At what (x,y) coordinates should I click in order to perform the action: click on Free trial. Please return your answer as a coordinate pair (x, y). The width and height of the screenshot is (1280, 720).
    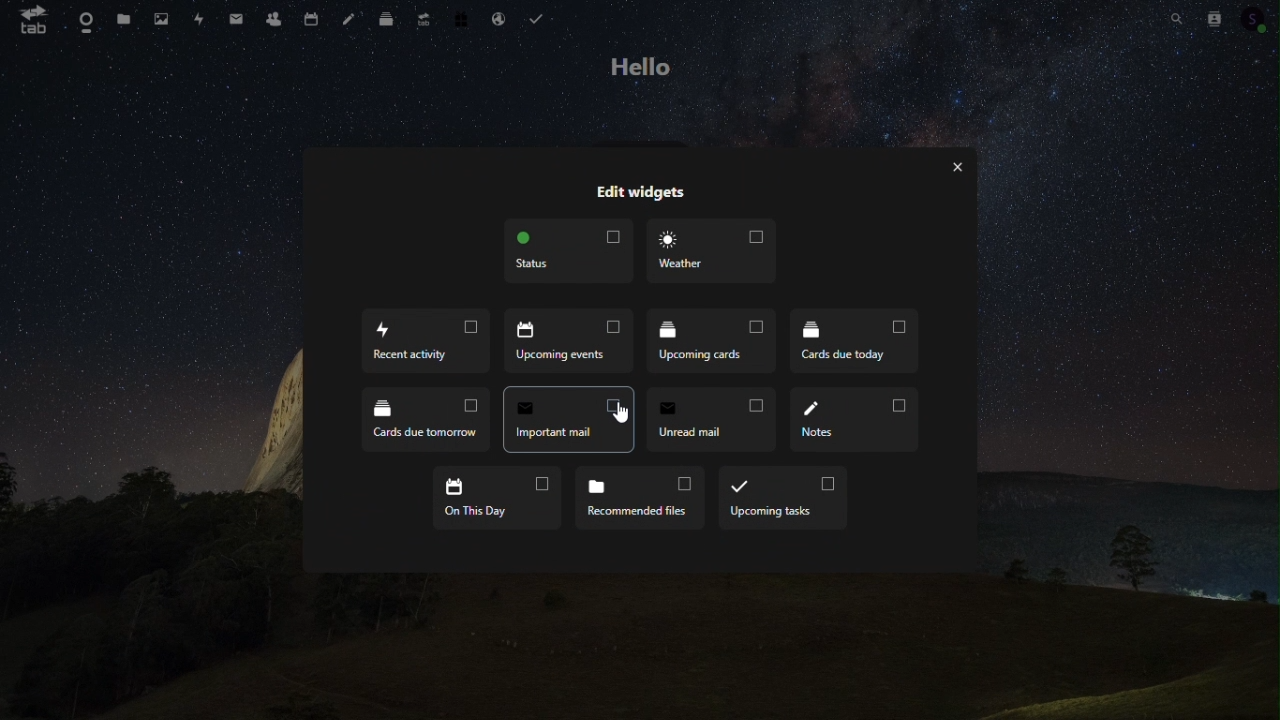
    Looking at the image, I should click on (456, 18).